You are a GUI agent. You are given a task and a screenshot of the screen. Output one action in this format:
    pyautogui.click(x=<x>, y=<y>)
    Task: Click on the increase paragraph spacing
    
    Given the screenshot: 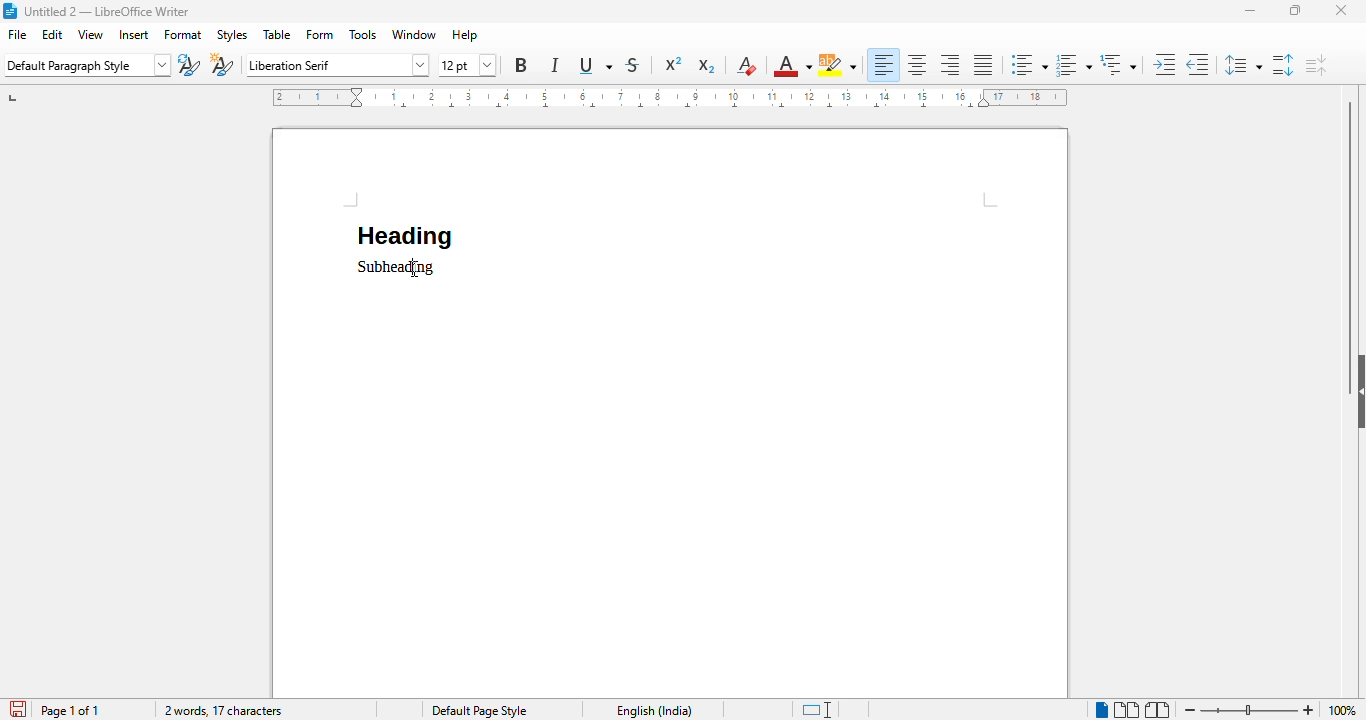 What is the action you would take?
    pyautogui.click(x=1283, y=65)
    